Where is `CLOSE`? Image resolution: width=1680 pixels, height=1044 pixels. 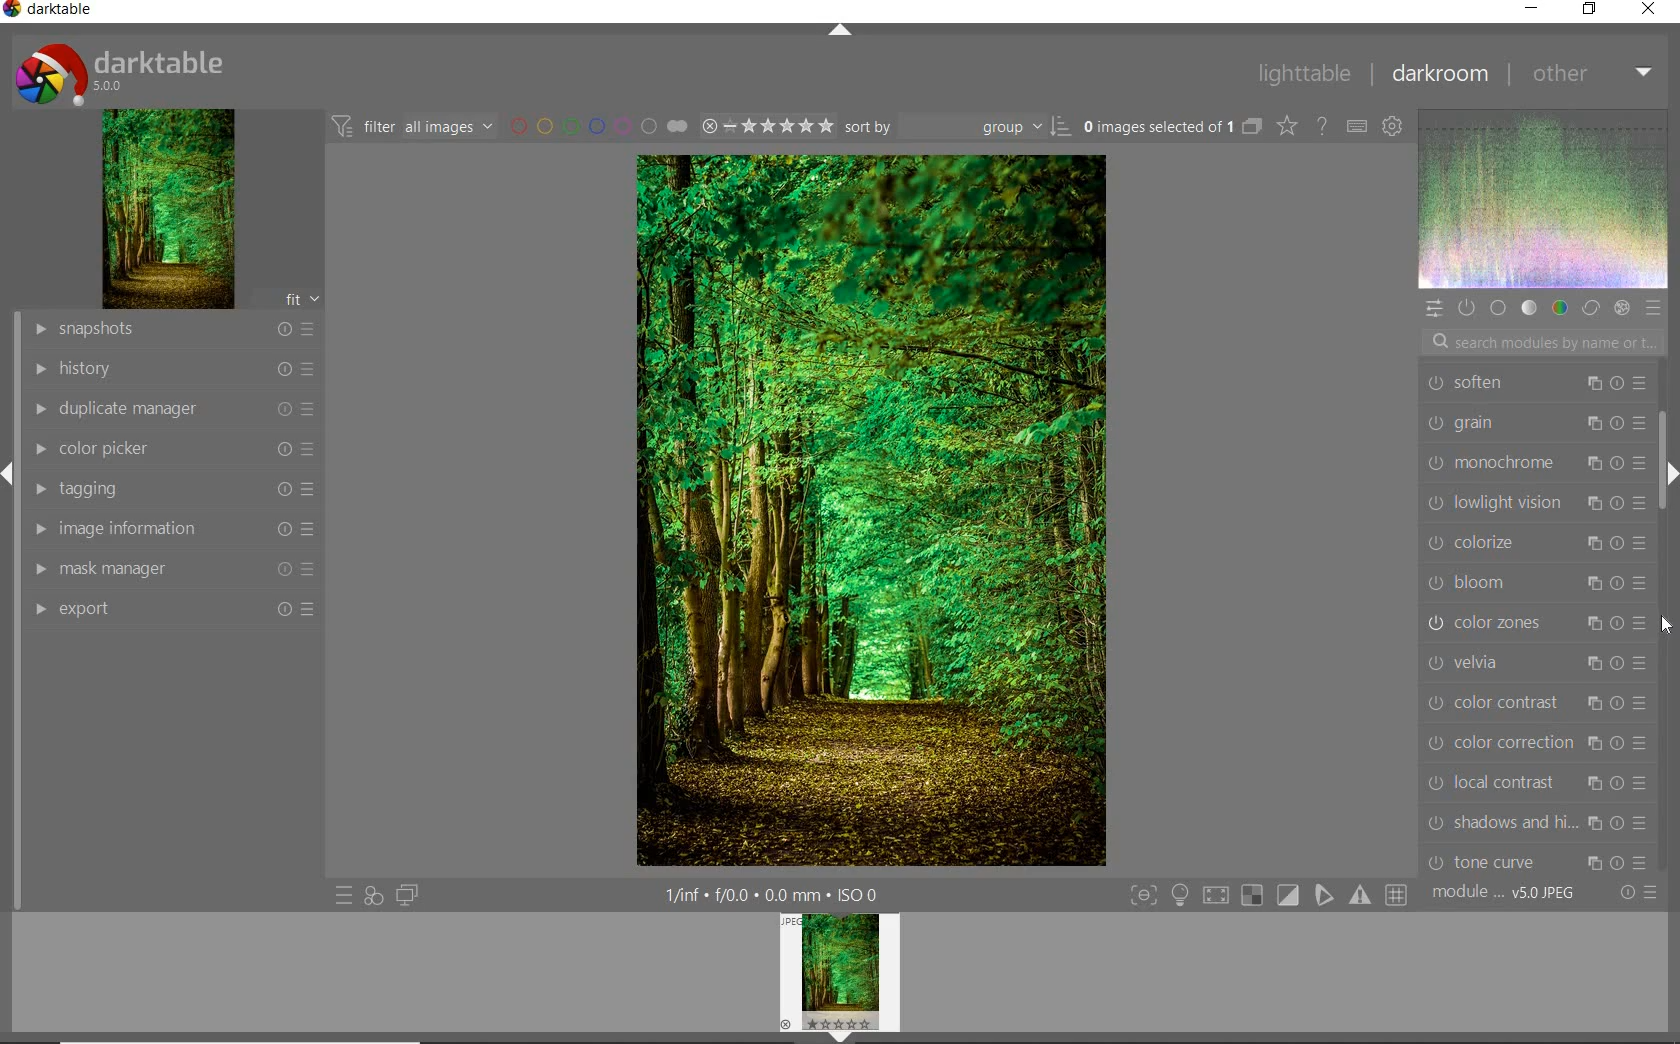
CLOSE is located at coordinates (1655, 10).